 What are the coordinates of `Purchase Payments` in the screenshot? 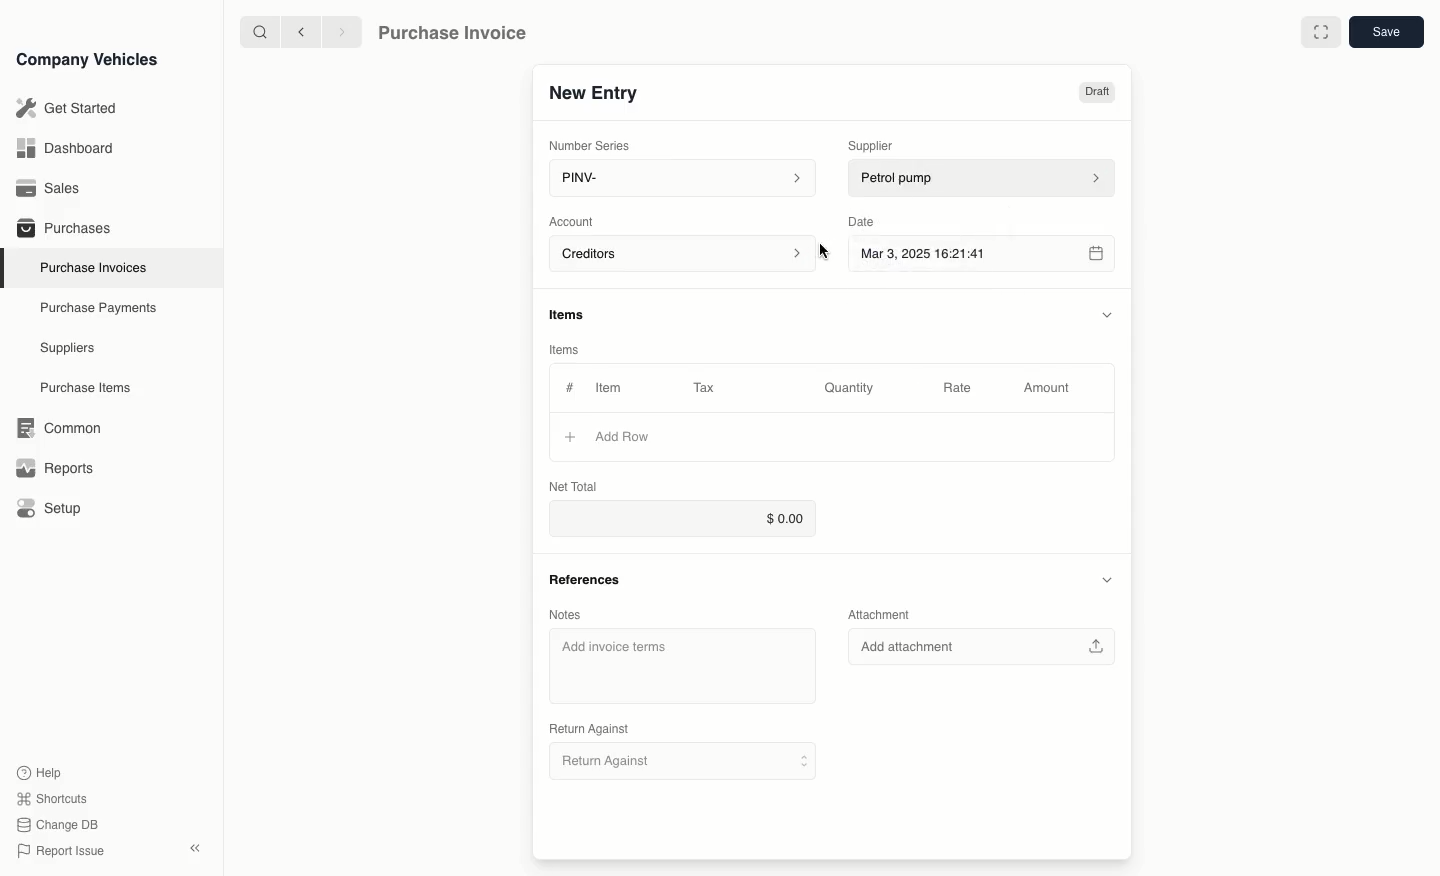 It's located at (96, 308).